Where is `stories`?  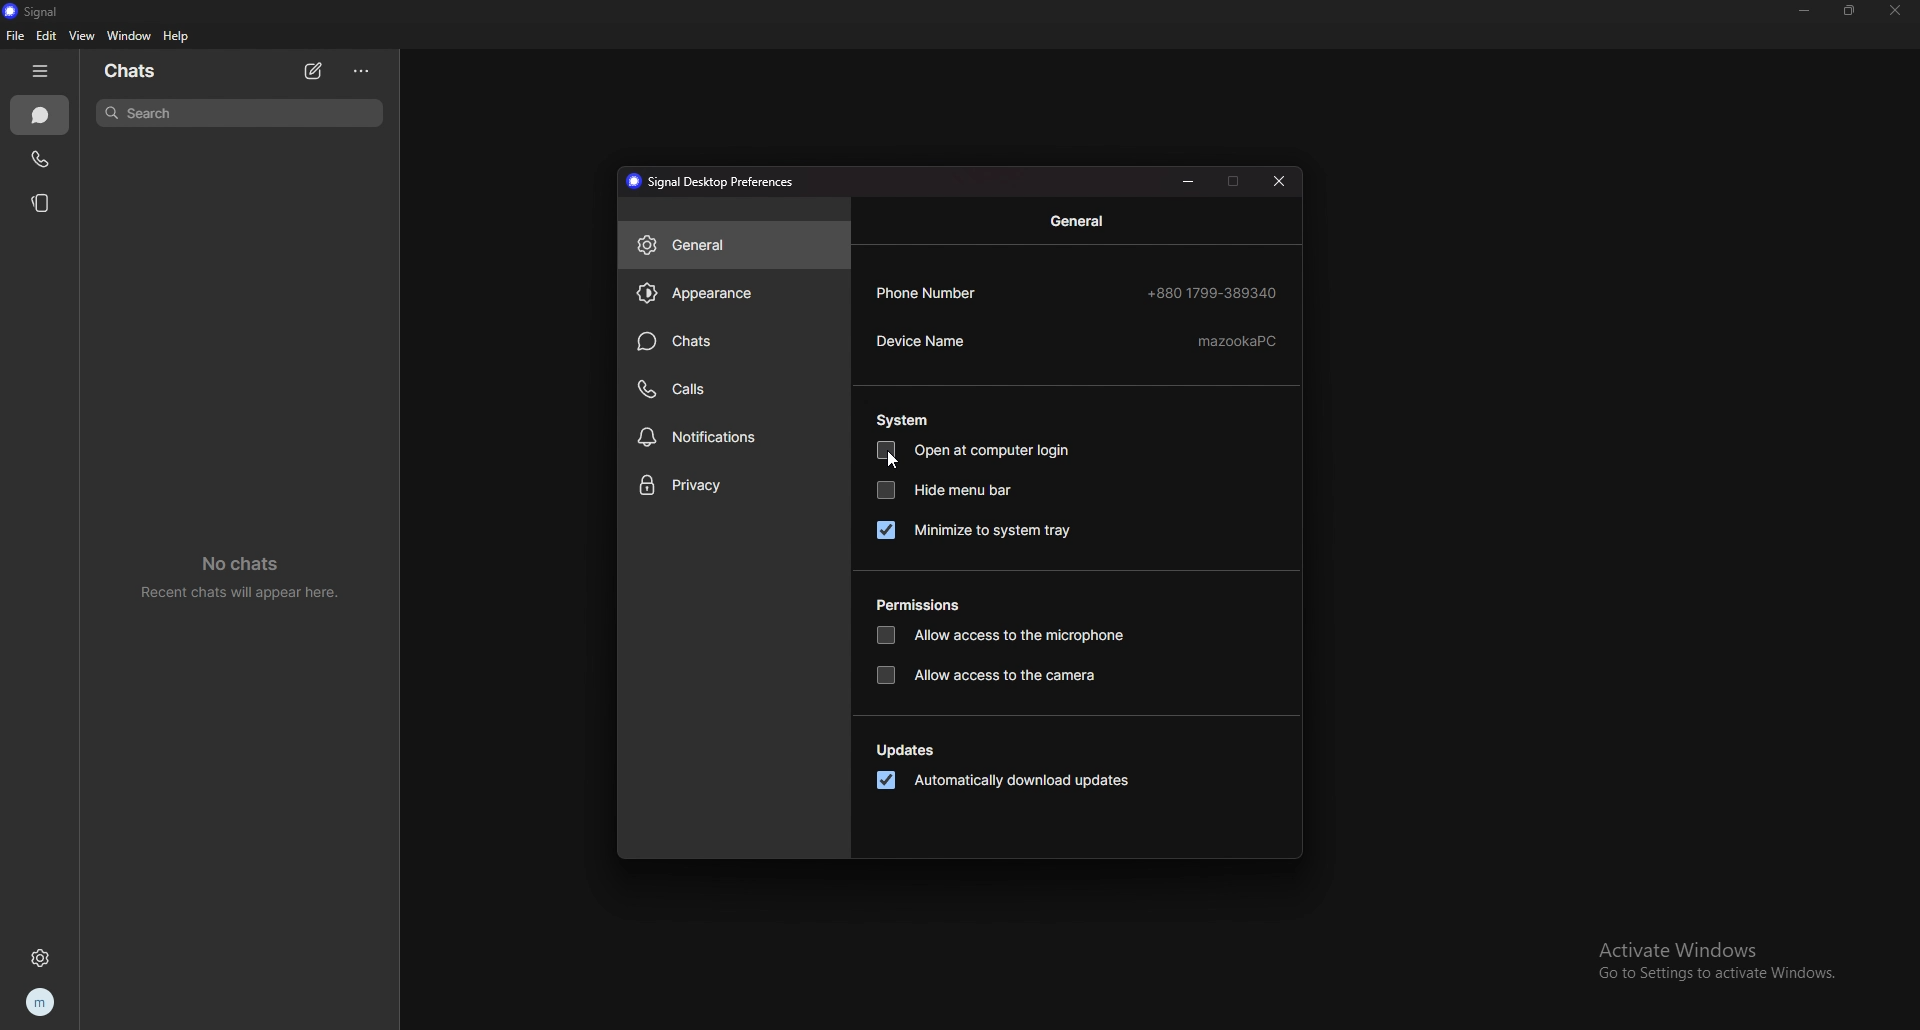 stories is located at coordinates (42, 202).